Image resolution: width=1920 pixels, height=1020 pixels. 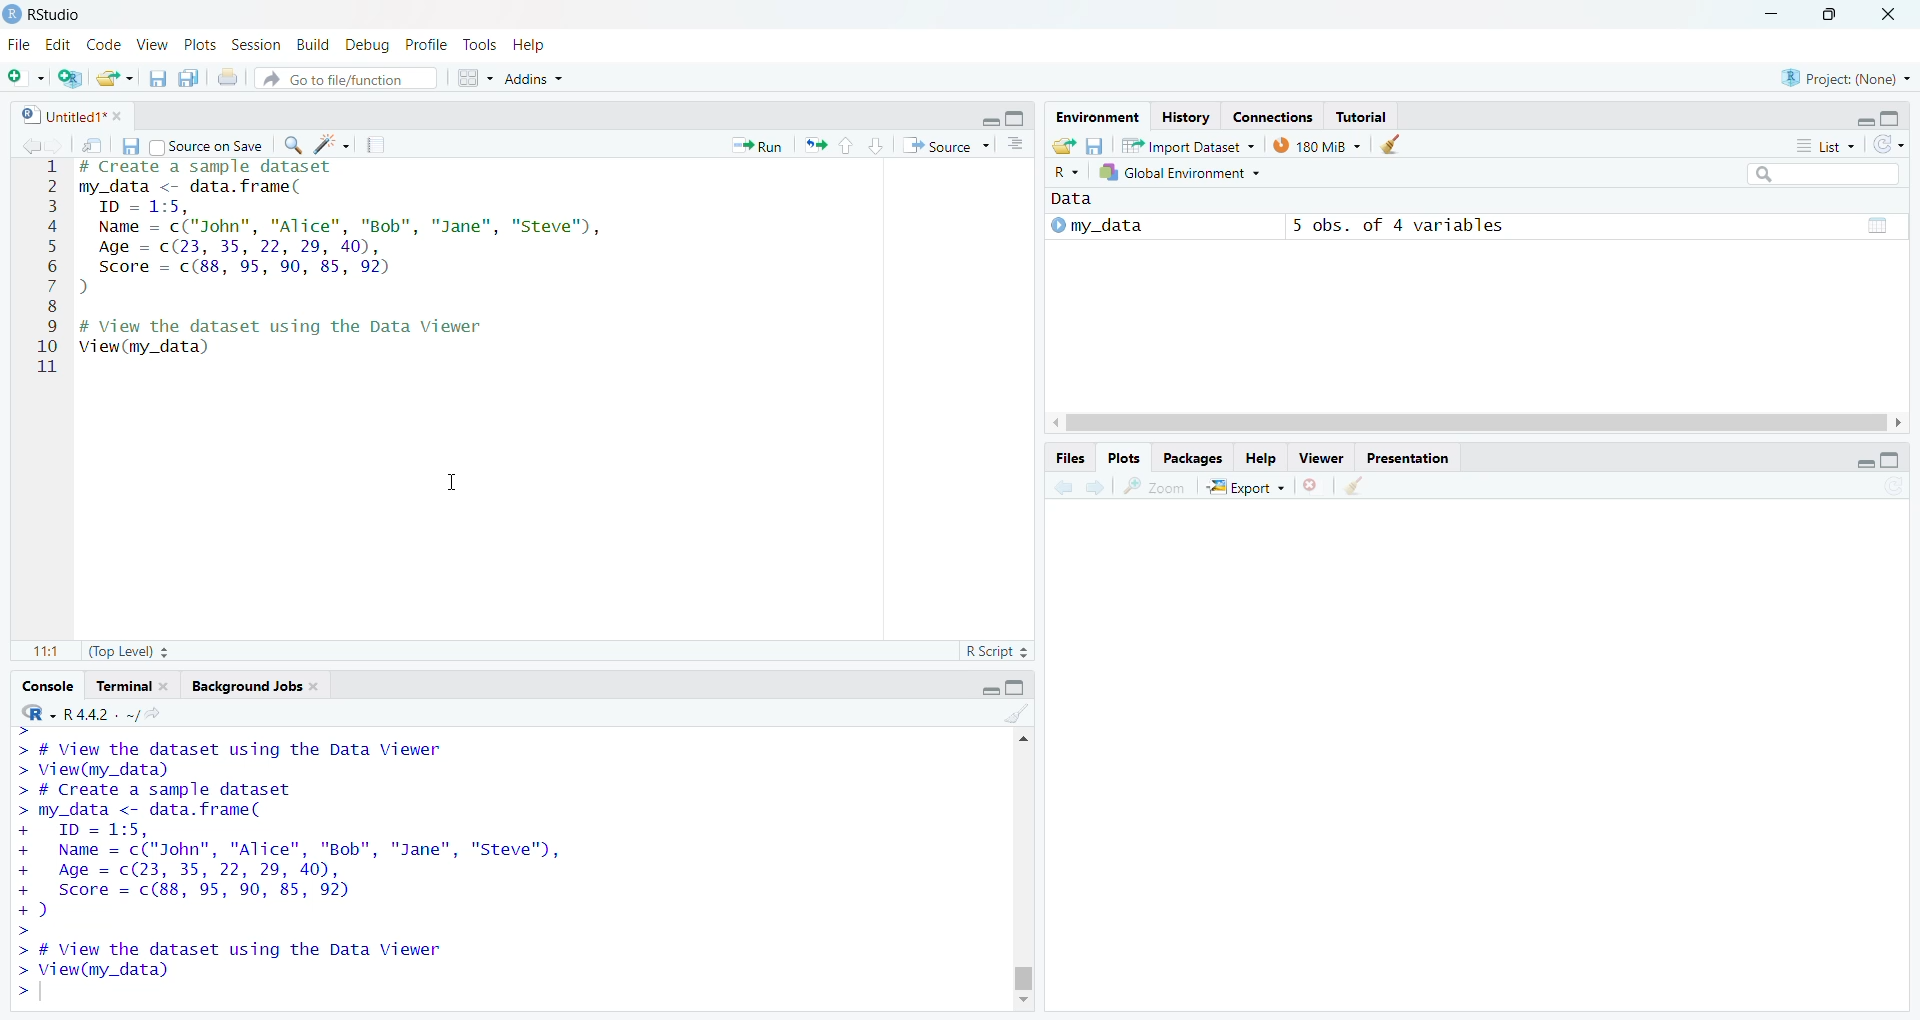 I want to click on 180MB used by R session, so click(x=1314, y=146).